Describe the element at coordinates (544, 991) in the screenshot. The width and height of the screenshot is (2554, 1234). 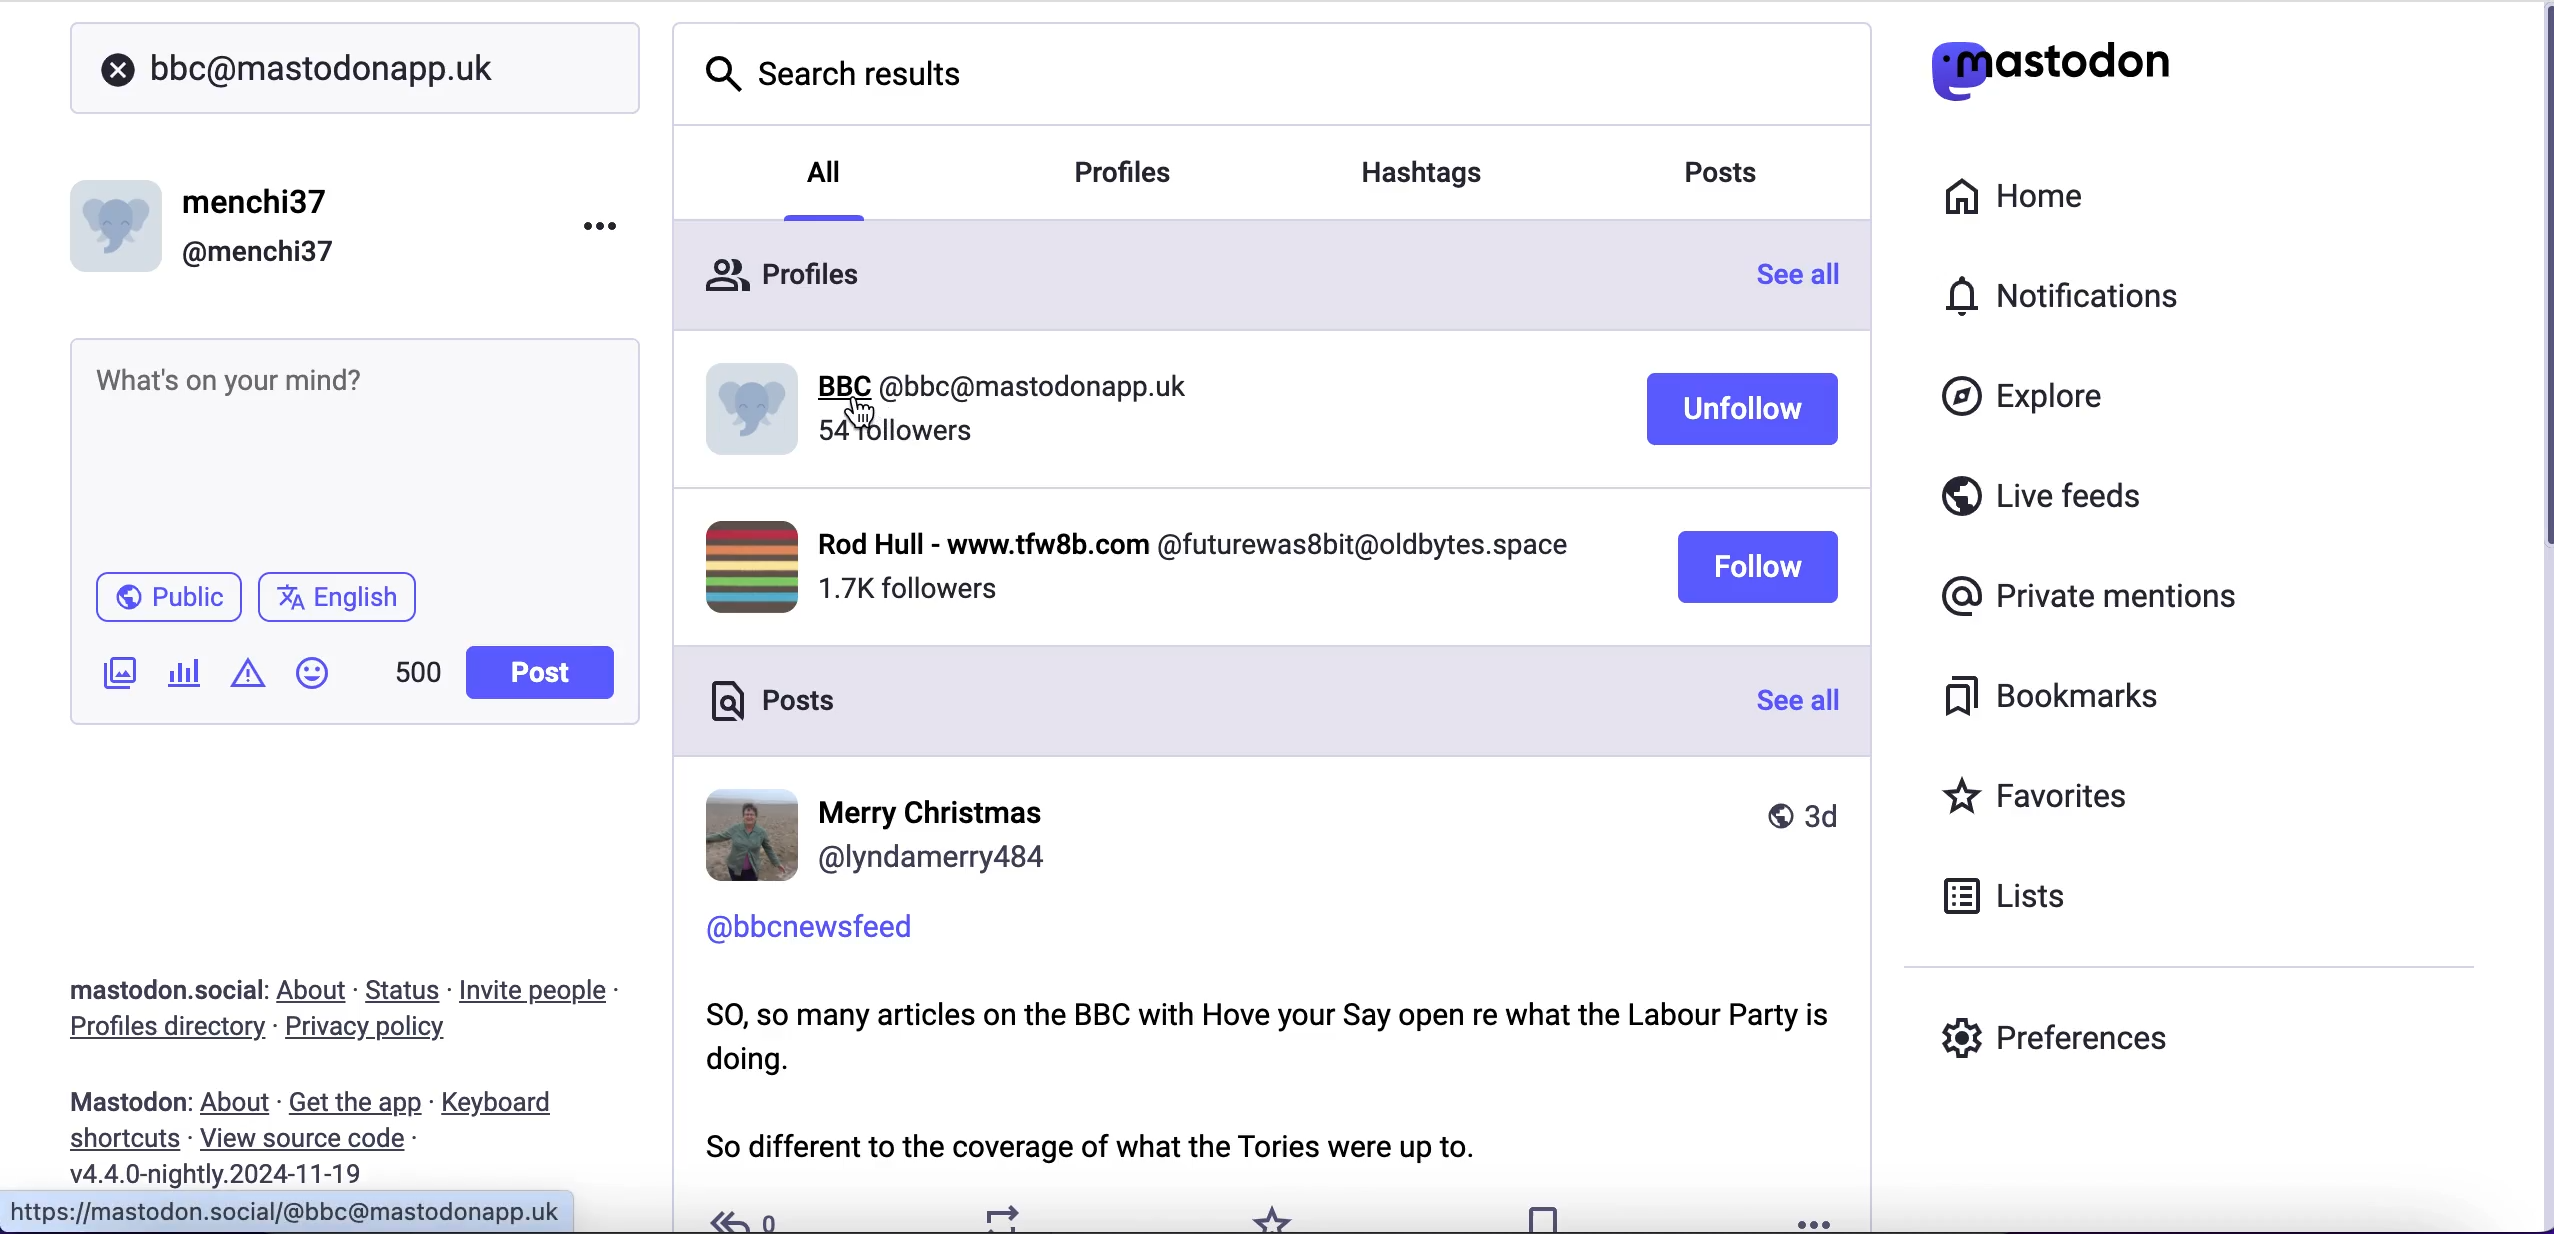
I see `invite people` at that location.